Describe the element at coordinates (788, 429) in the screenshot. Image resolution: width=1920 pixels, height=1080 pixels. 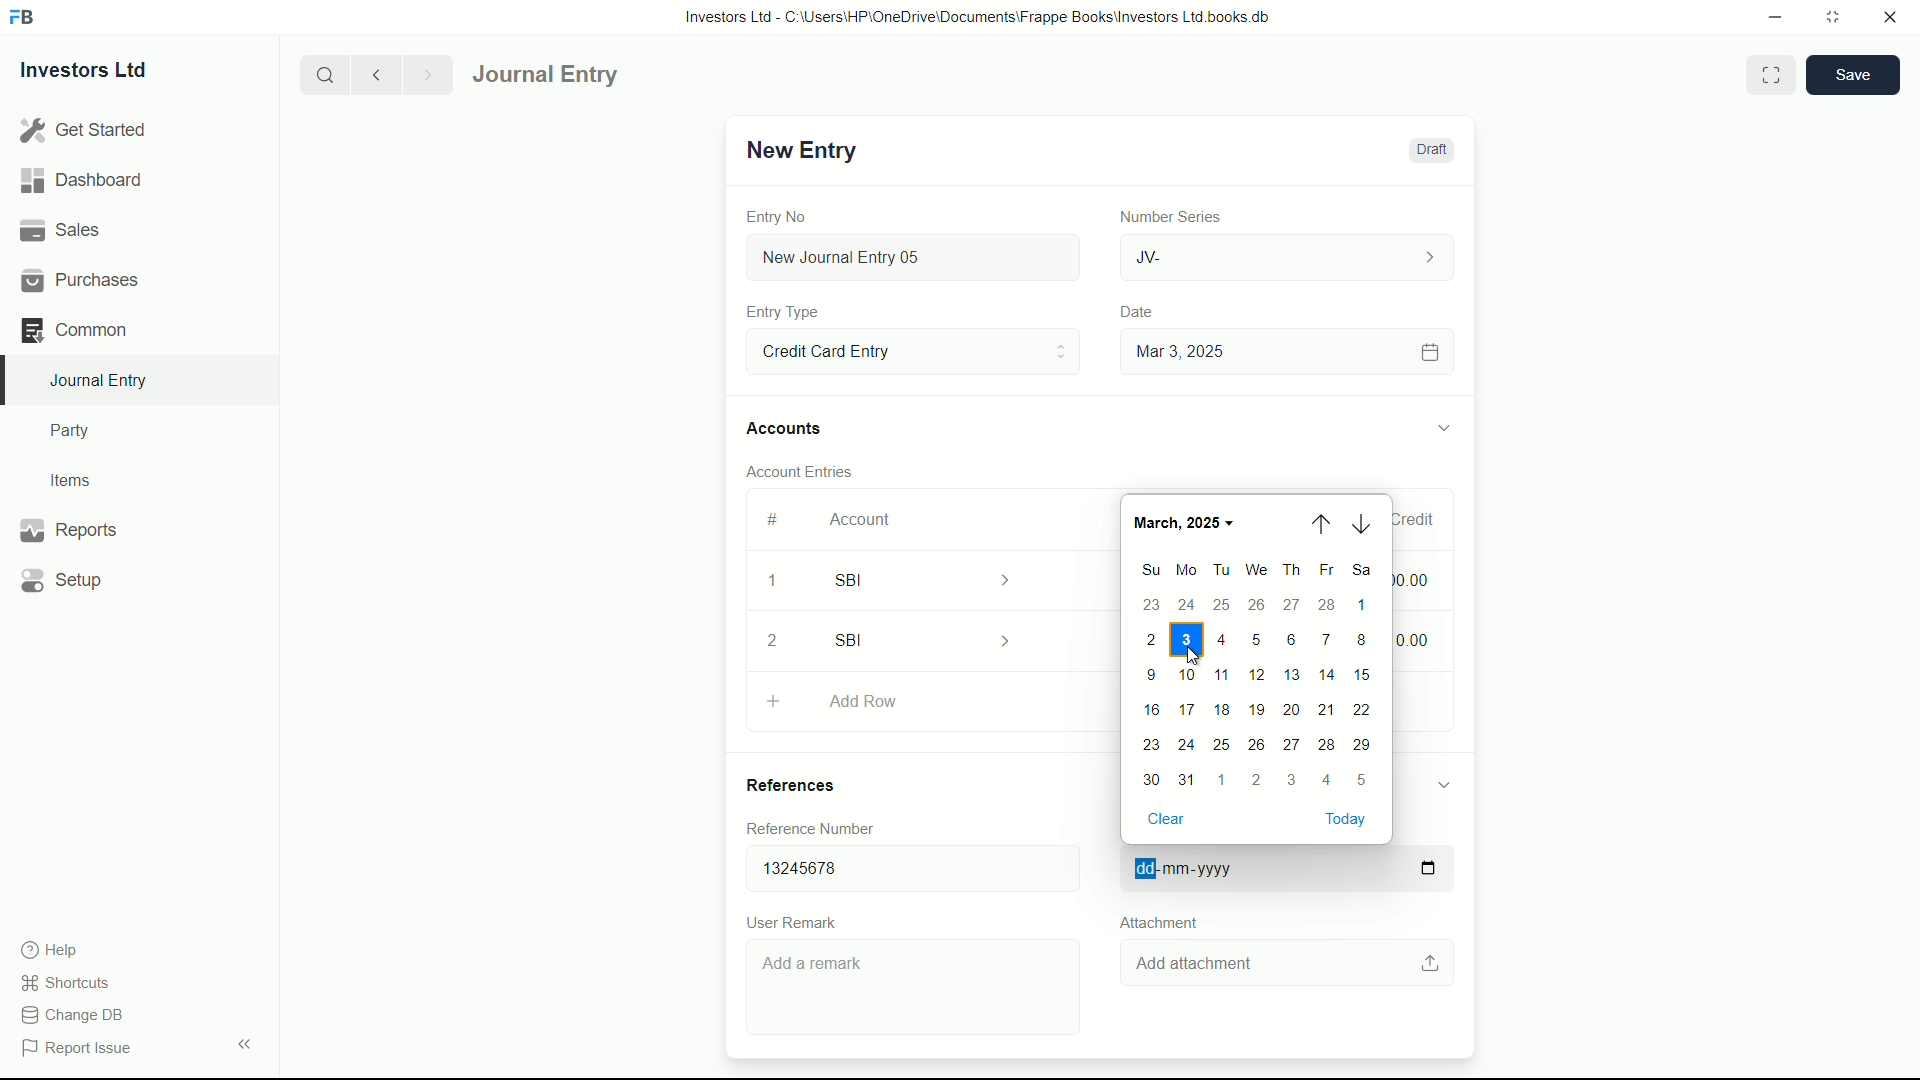
I see `Accounts` at that location.